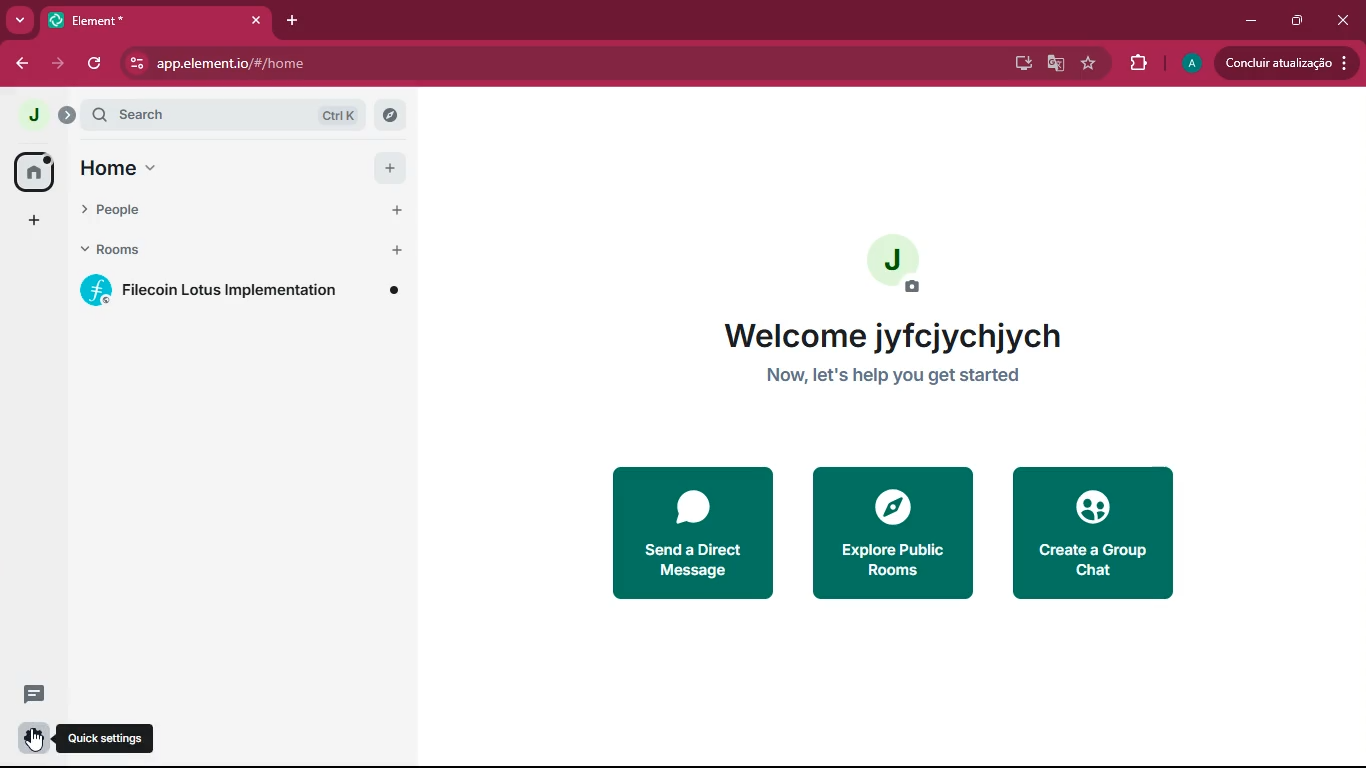  What do you see at coordinates (1343, 19) in the screenshot?
I see `close` at bounding box center [1343, 19].